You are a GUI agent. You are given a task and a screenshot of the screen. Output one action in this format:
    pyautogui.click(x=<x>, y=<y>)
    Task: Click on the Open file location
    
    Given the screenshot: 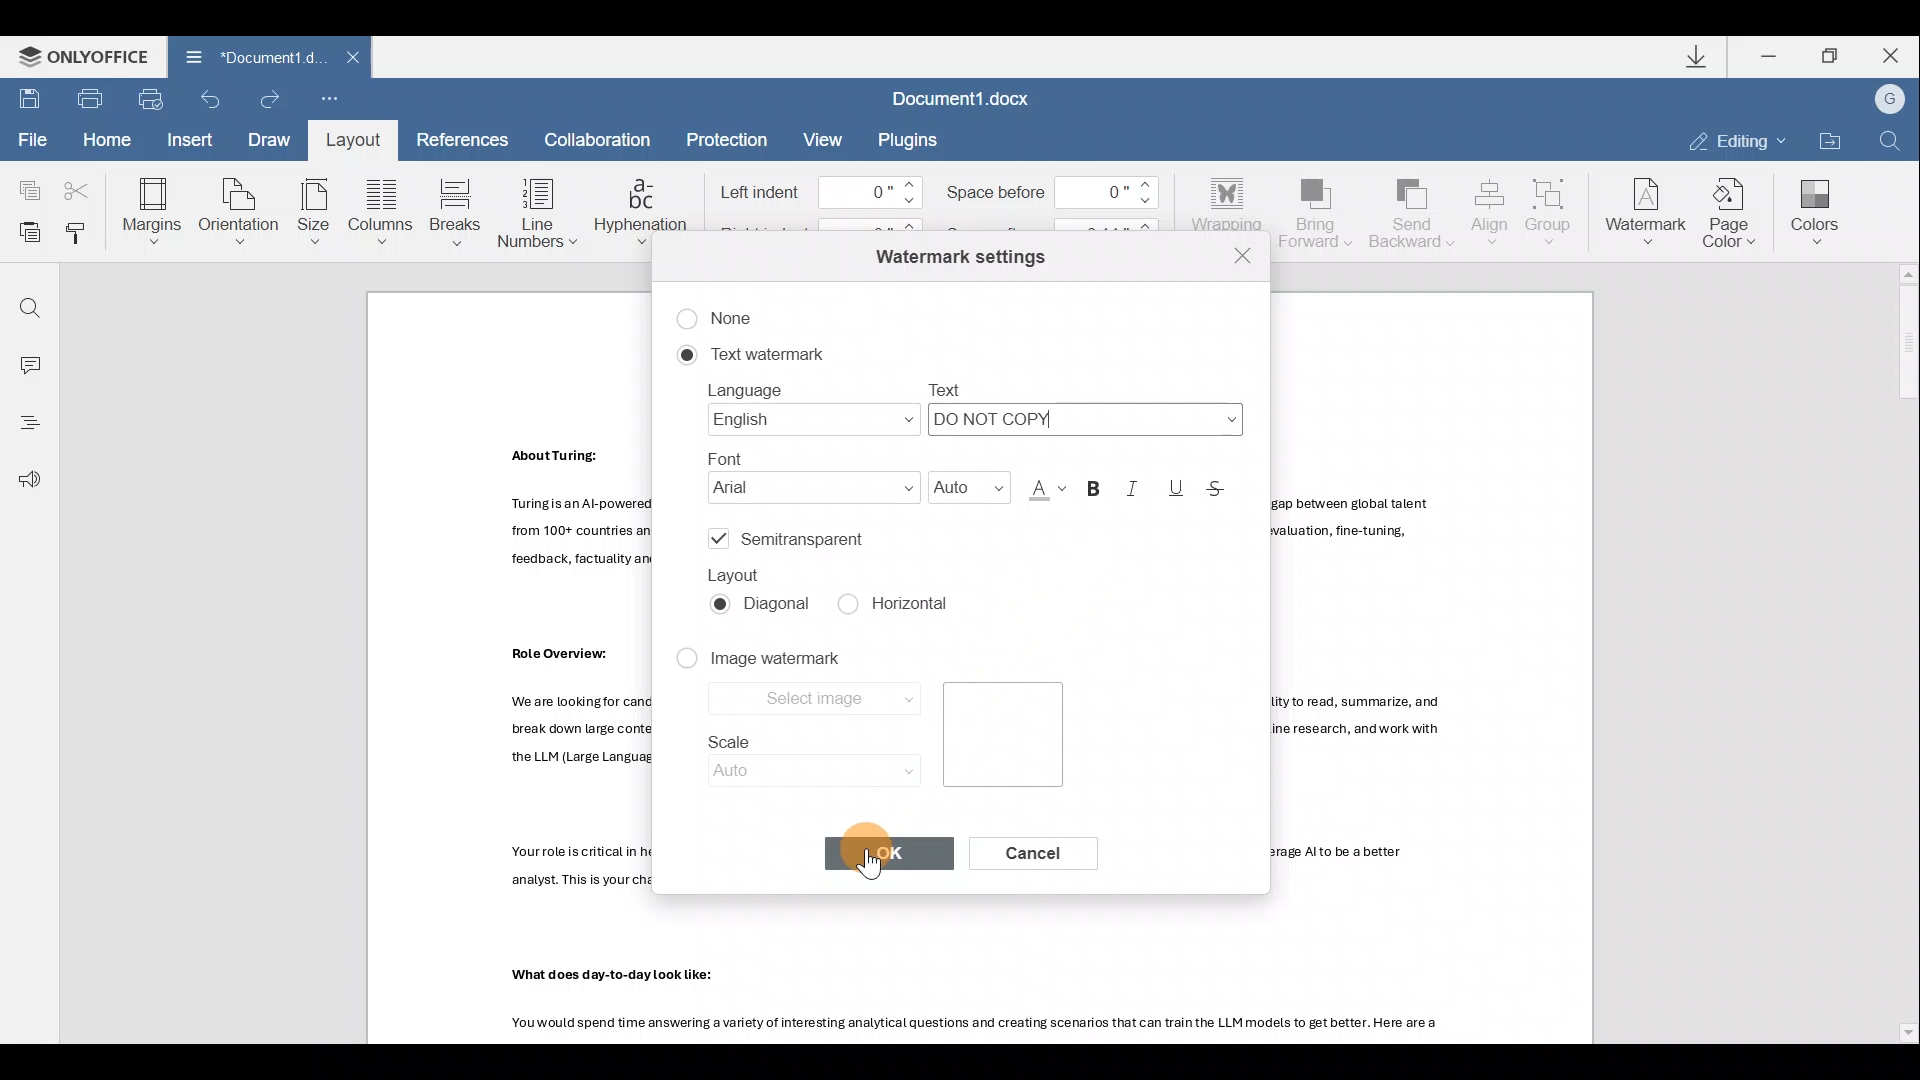 What is the action you would take?
    pyautogui.click(x=1826, y=135)
    